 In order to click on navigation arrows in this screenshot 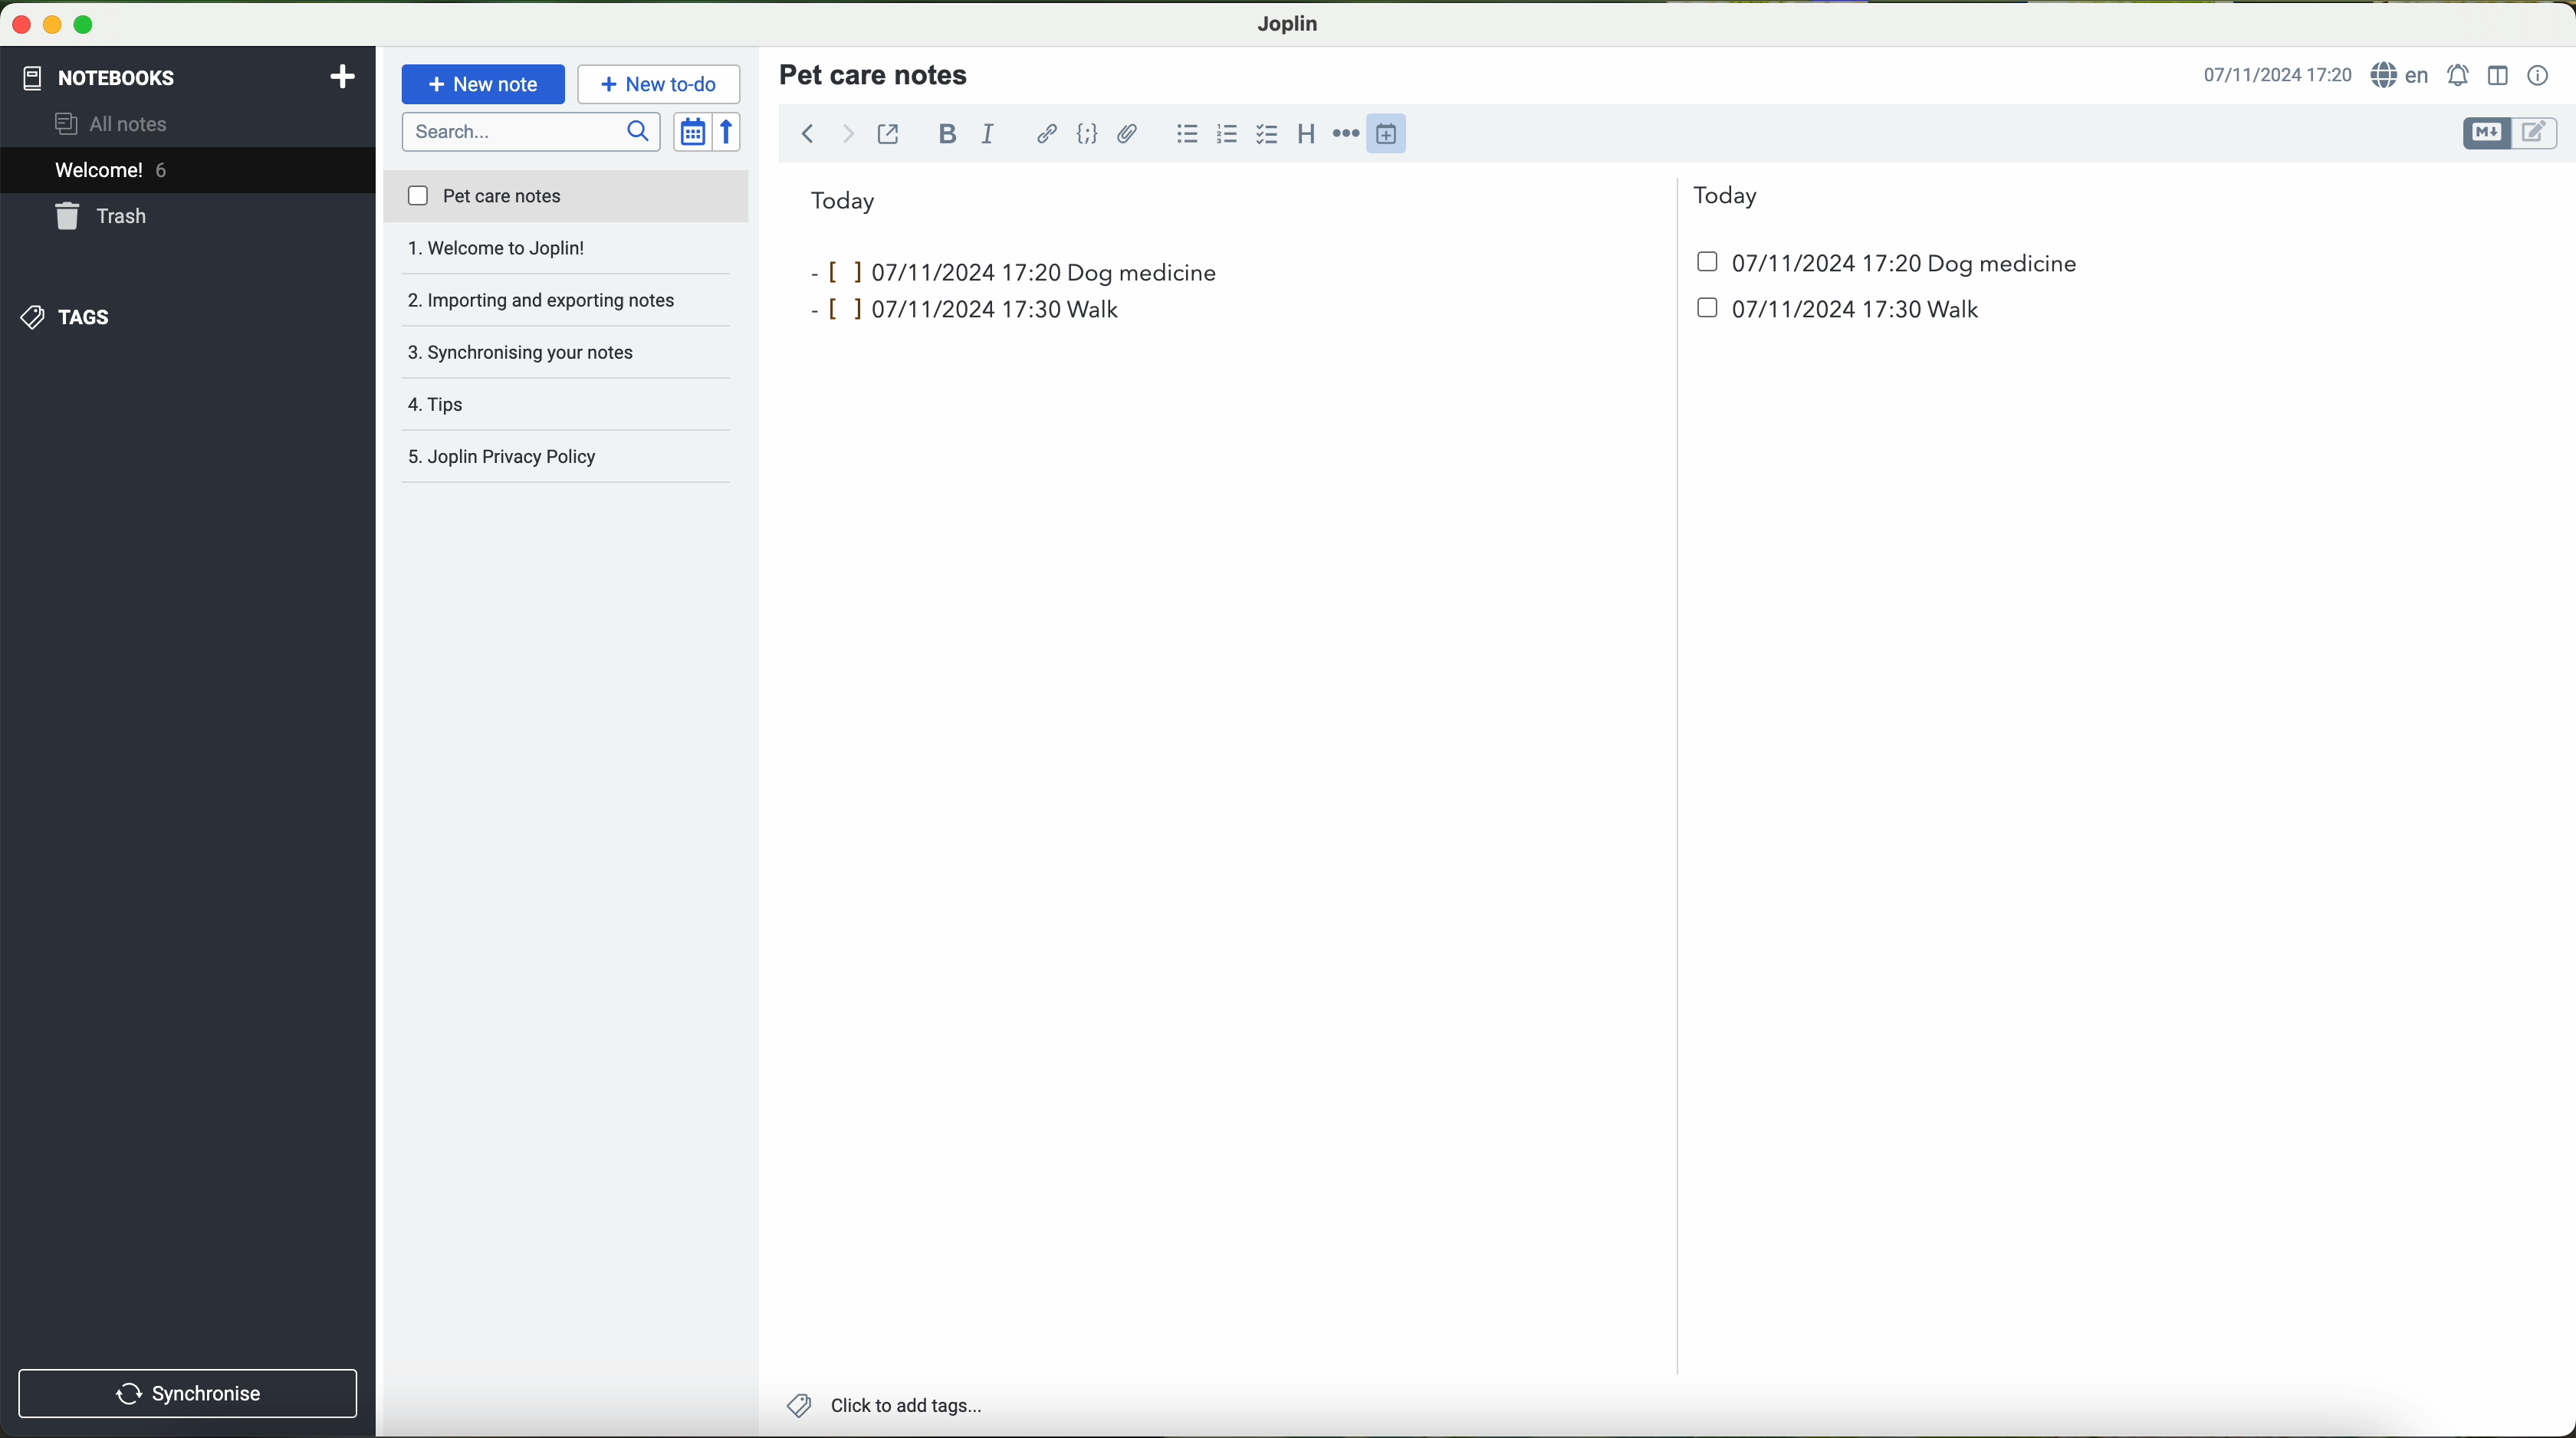, I will do `click(824, 133)`.